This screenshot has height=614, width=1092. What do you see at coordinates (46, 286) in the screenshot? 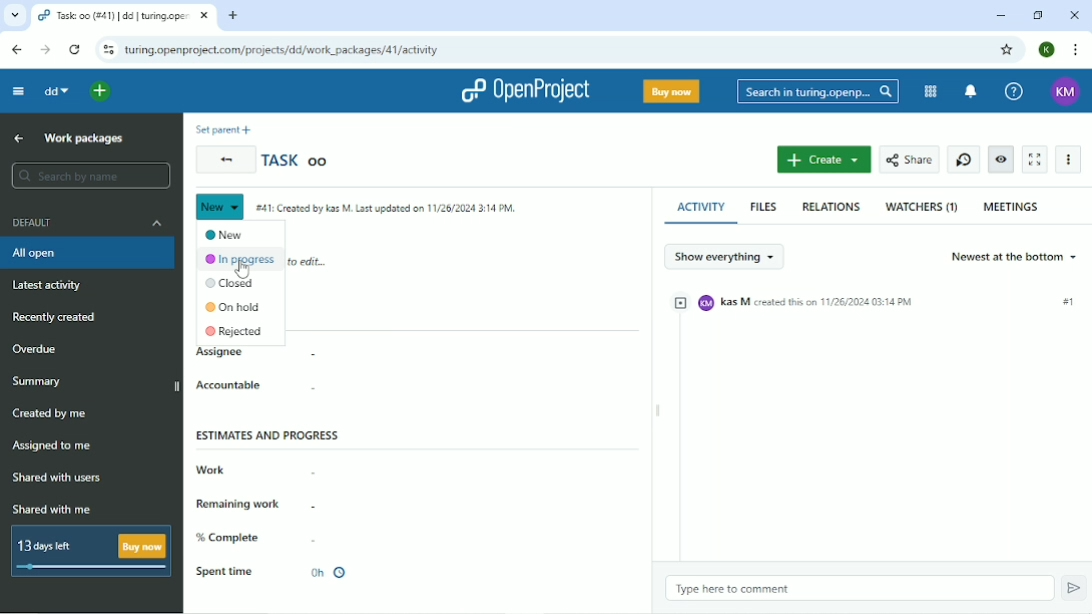
I see `Latest activity` at bounding box center [46, 286].